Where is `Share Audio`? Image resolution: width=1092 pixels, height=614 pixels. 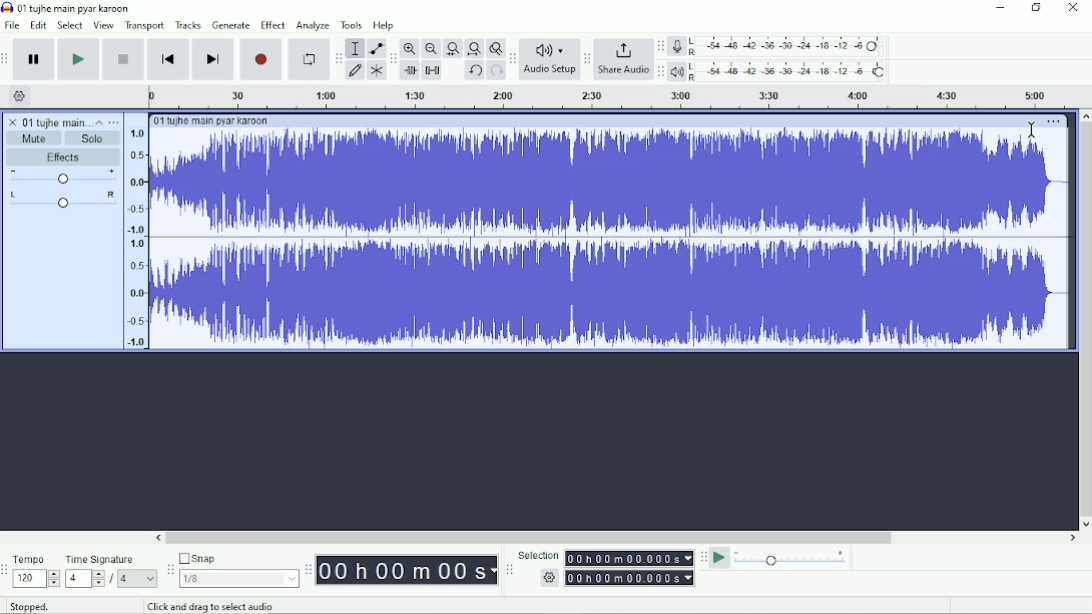
Share Audio is located at coordinates (624, 58).